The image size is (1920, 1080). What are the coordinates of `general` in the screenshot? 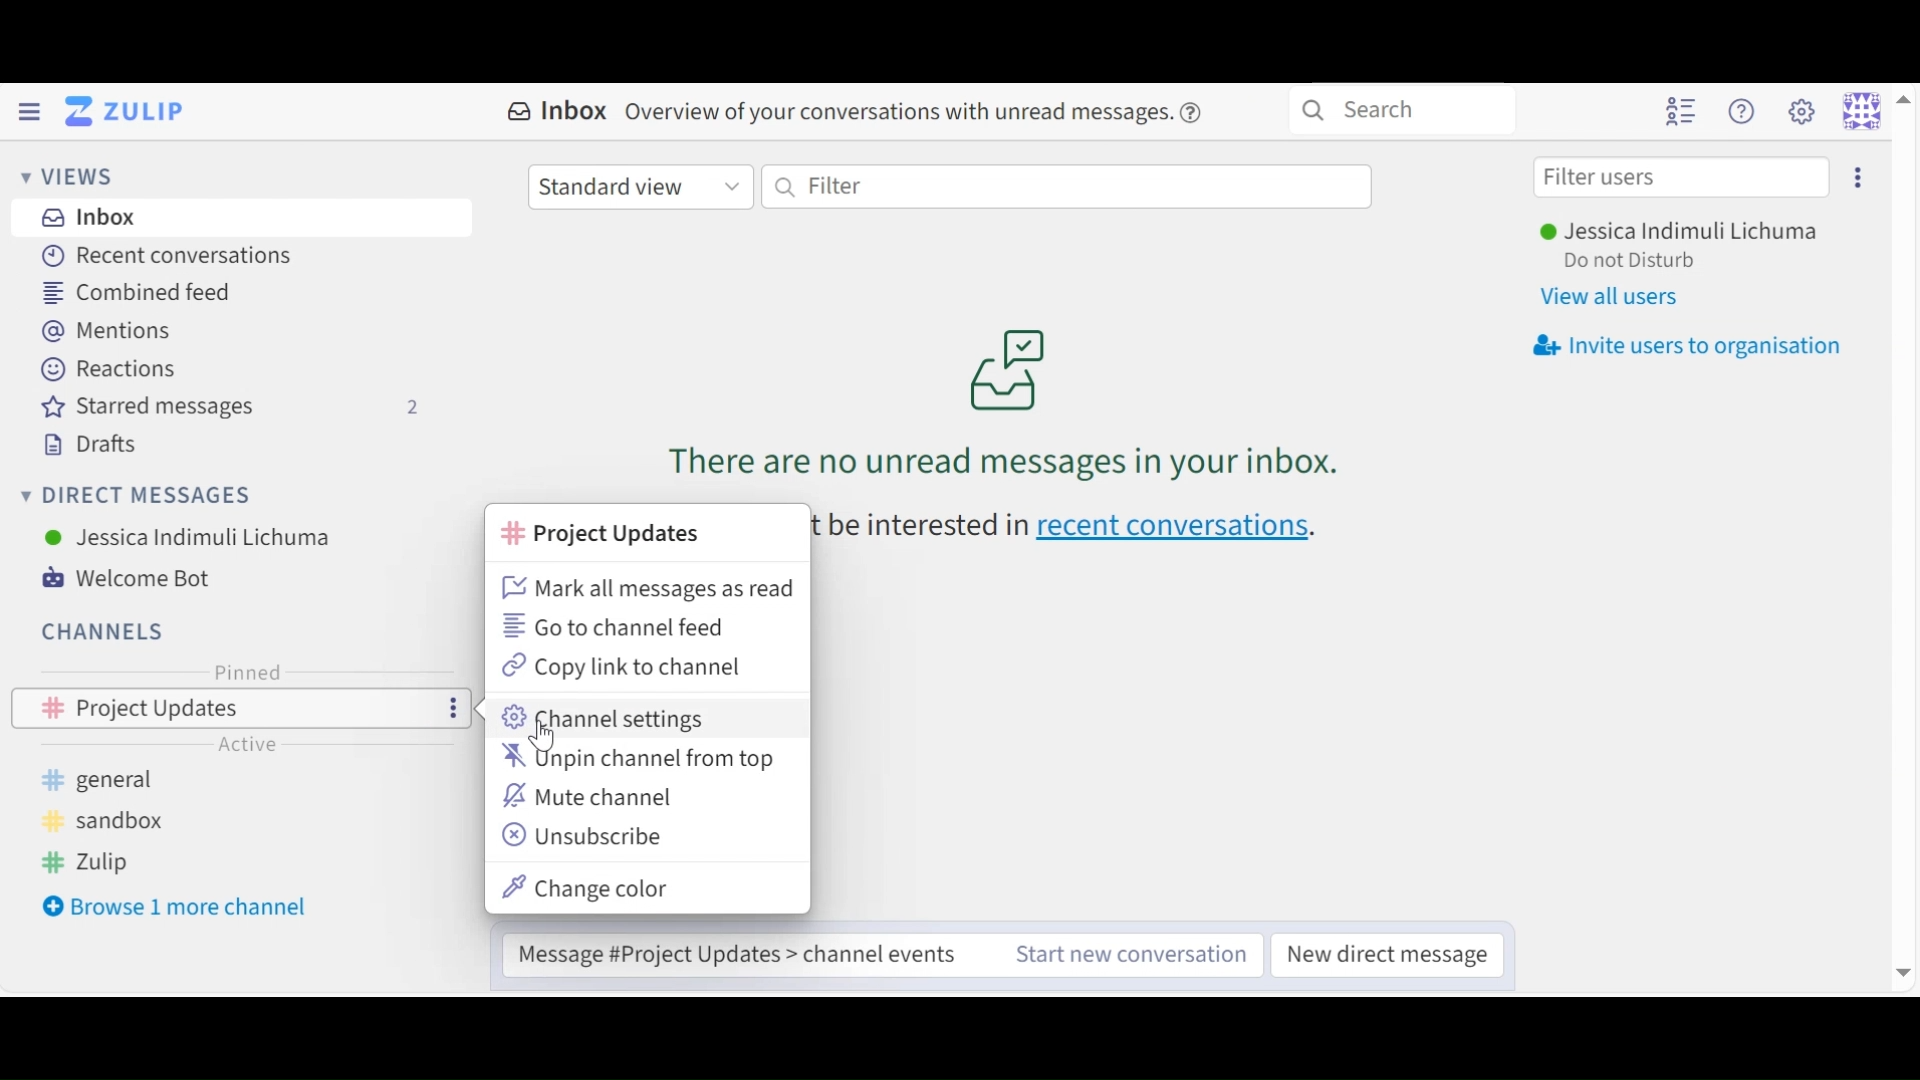 It's located at (112, 779).